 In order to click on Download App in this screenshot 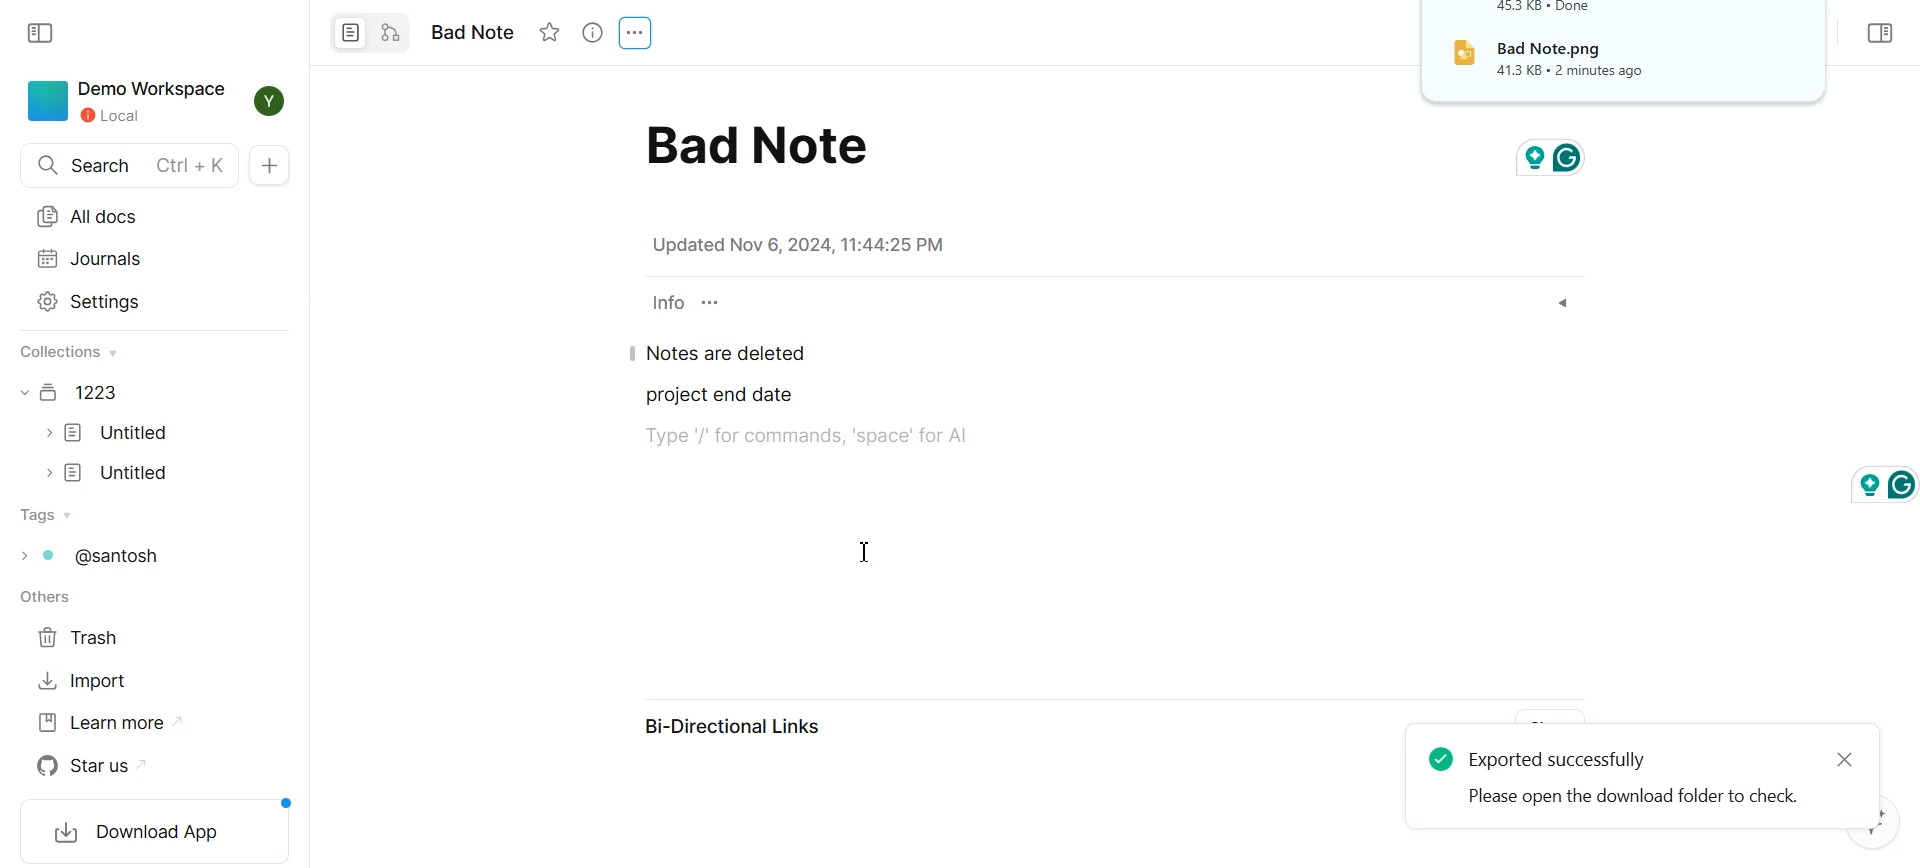, I will do `click(149, 832)`.